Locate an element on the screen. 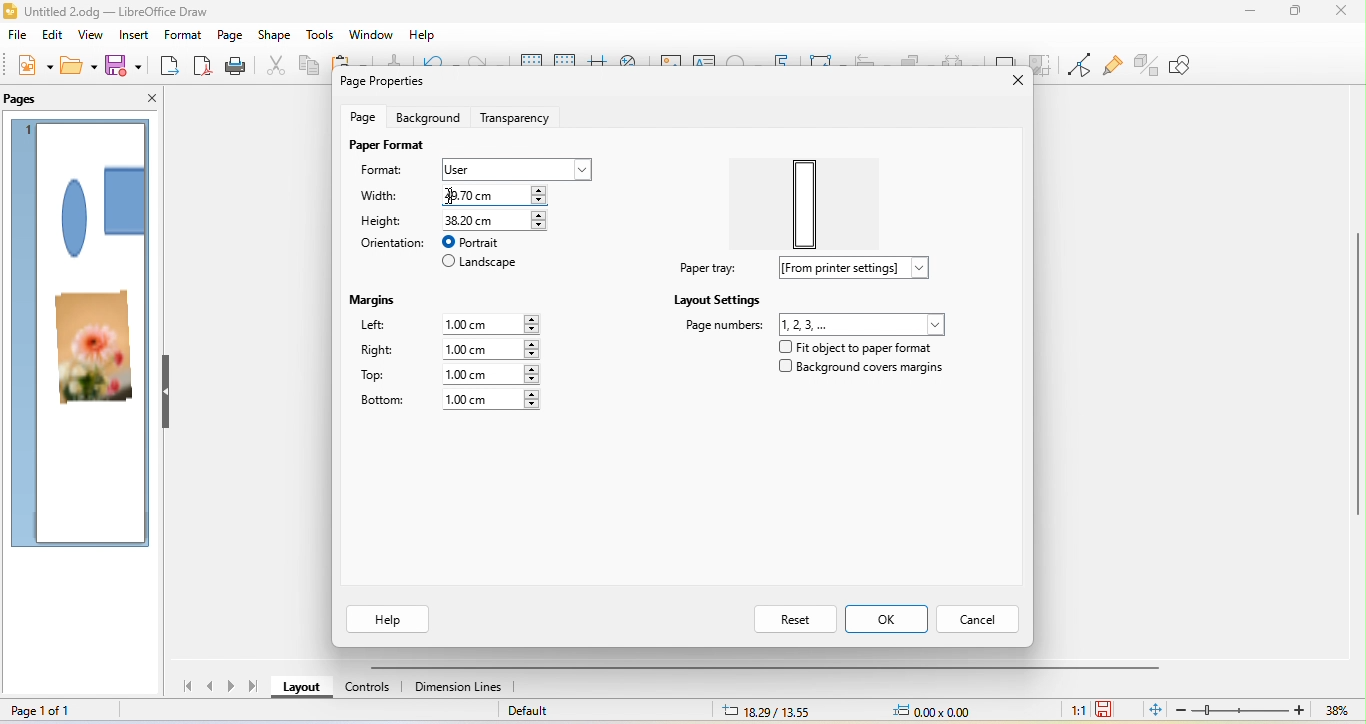 The image size is (1366, 724). crop image is located at coordinates (1042, 54).